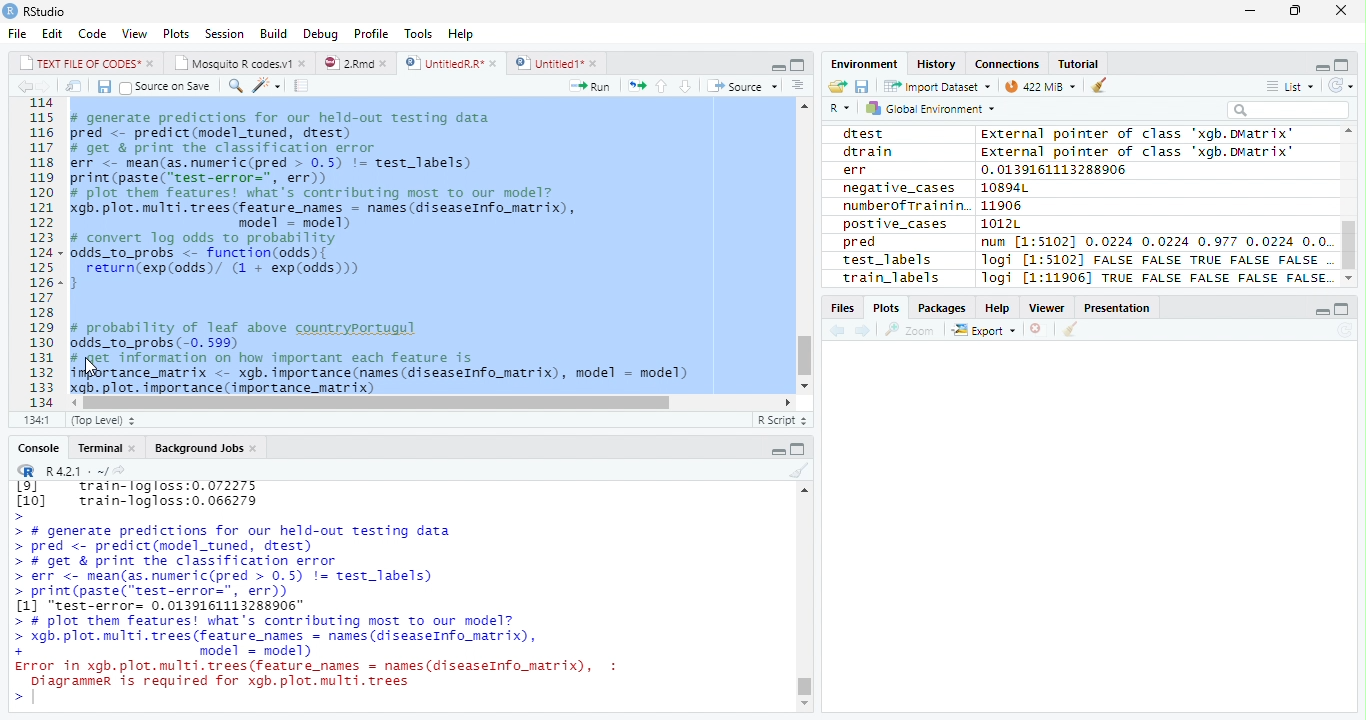  What do you see at coordinates (938, 64) in the screenshot?
I see `History` at bounding box center [938, 64].